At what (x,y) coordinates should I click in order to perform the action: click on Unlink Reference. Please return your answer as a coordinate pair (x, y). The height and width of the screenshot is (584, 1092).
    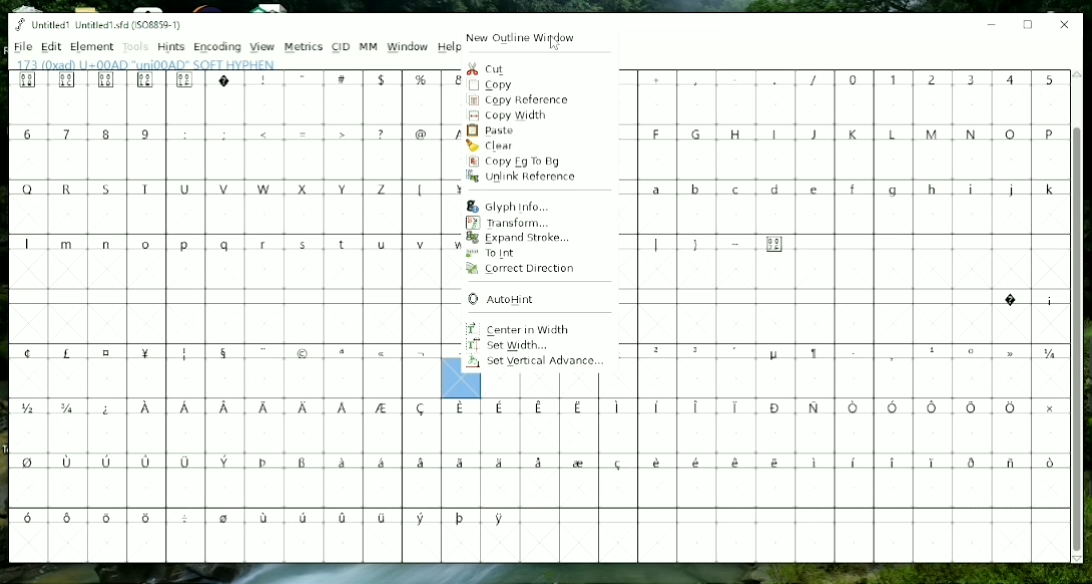
    Looking at the image, I should click on (520, 177).